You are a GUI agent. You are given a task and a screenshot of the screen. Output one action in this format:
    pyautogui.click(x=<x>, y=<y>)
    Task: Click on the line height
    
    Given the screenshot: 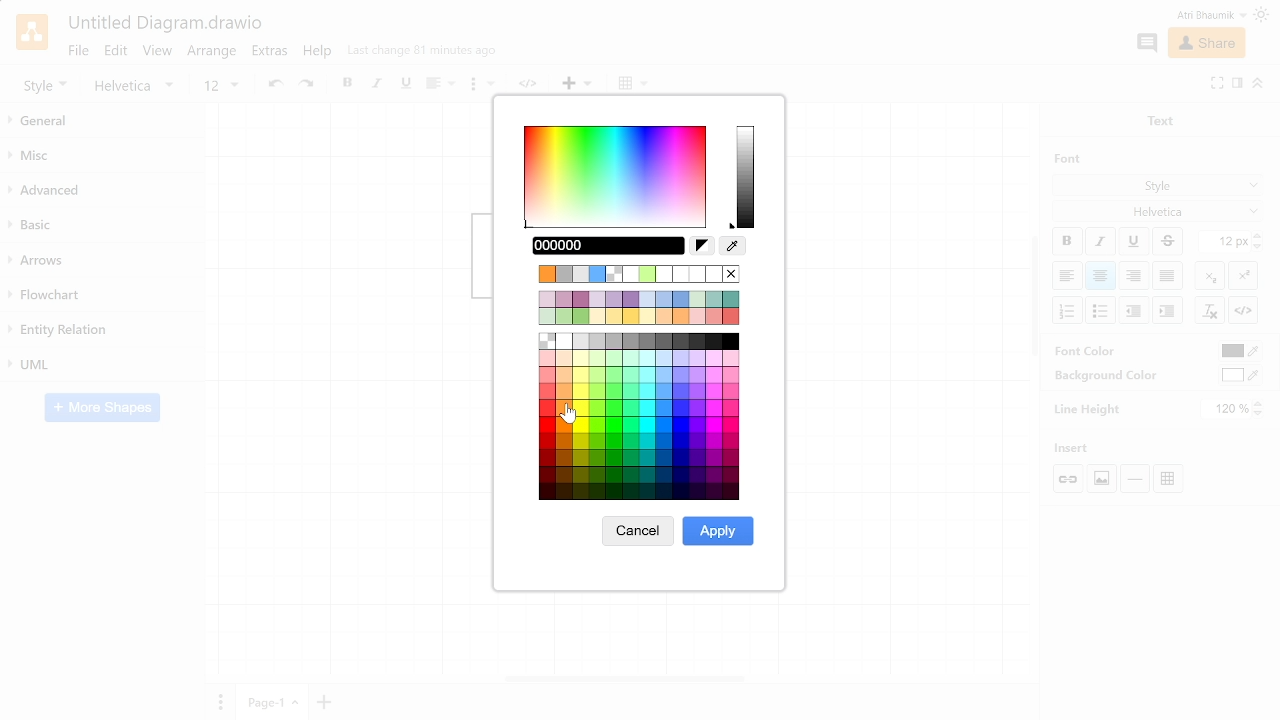 What is the action you would take?
    pyautogui.click(x=1088, y=408)
    